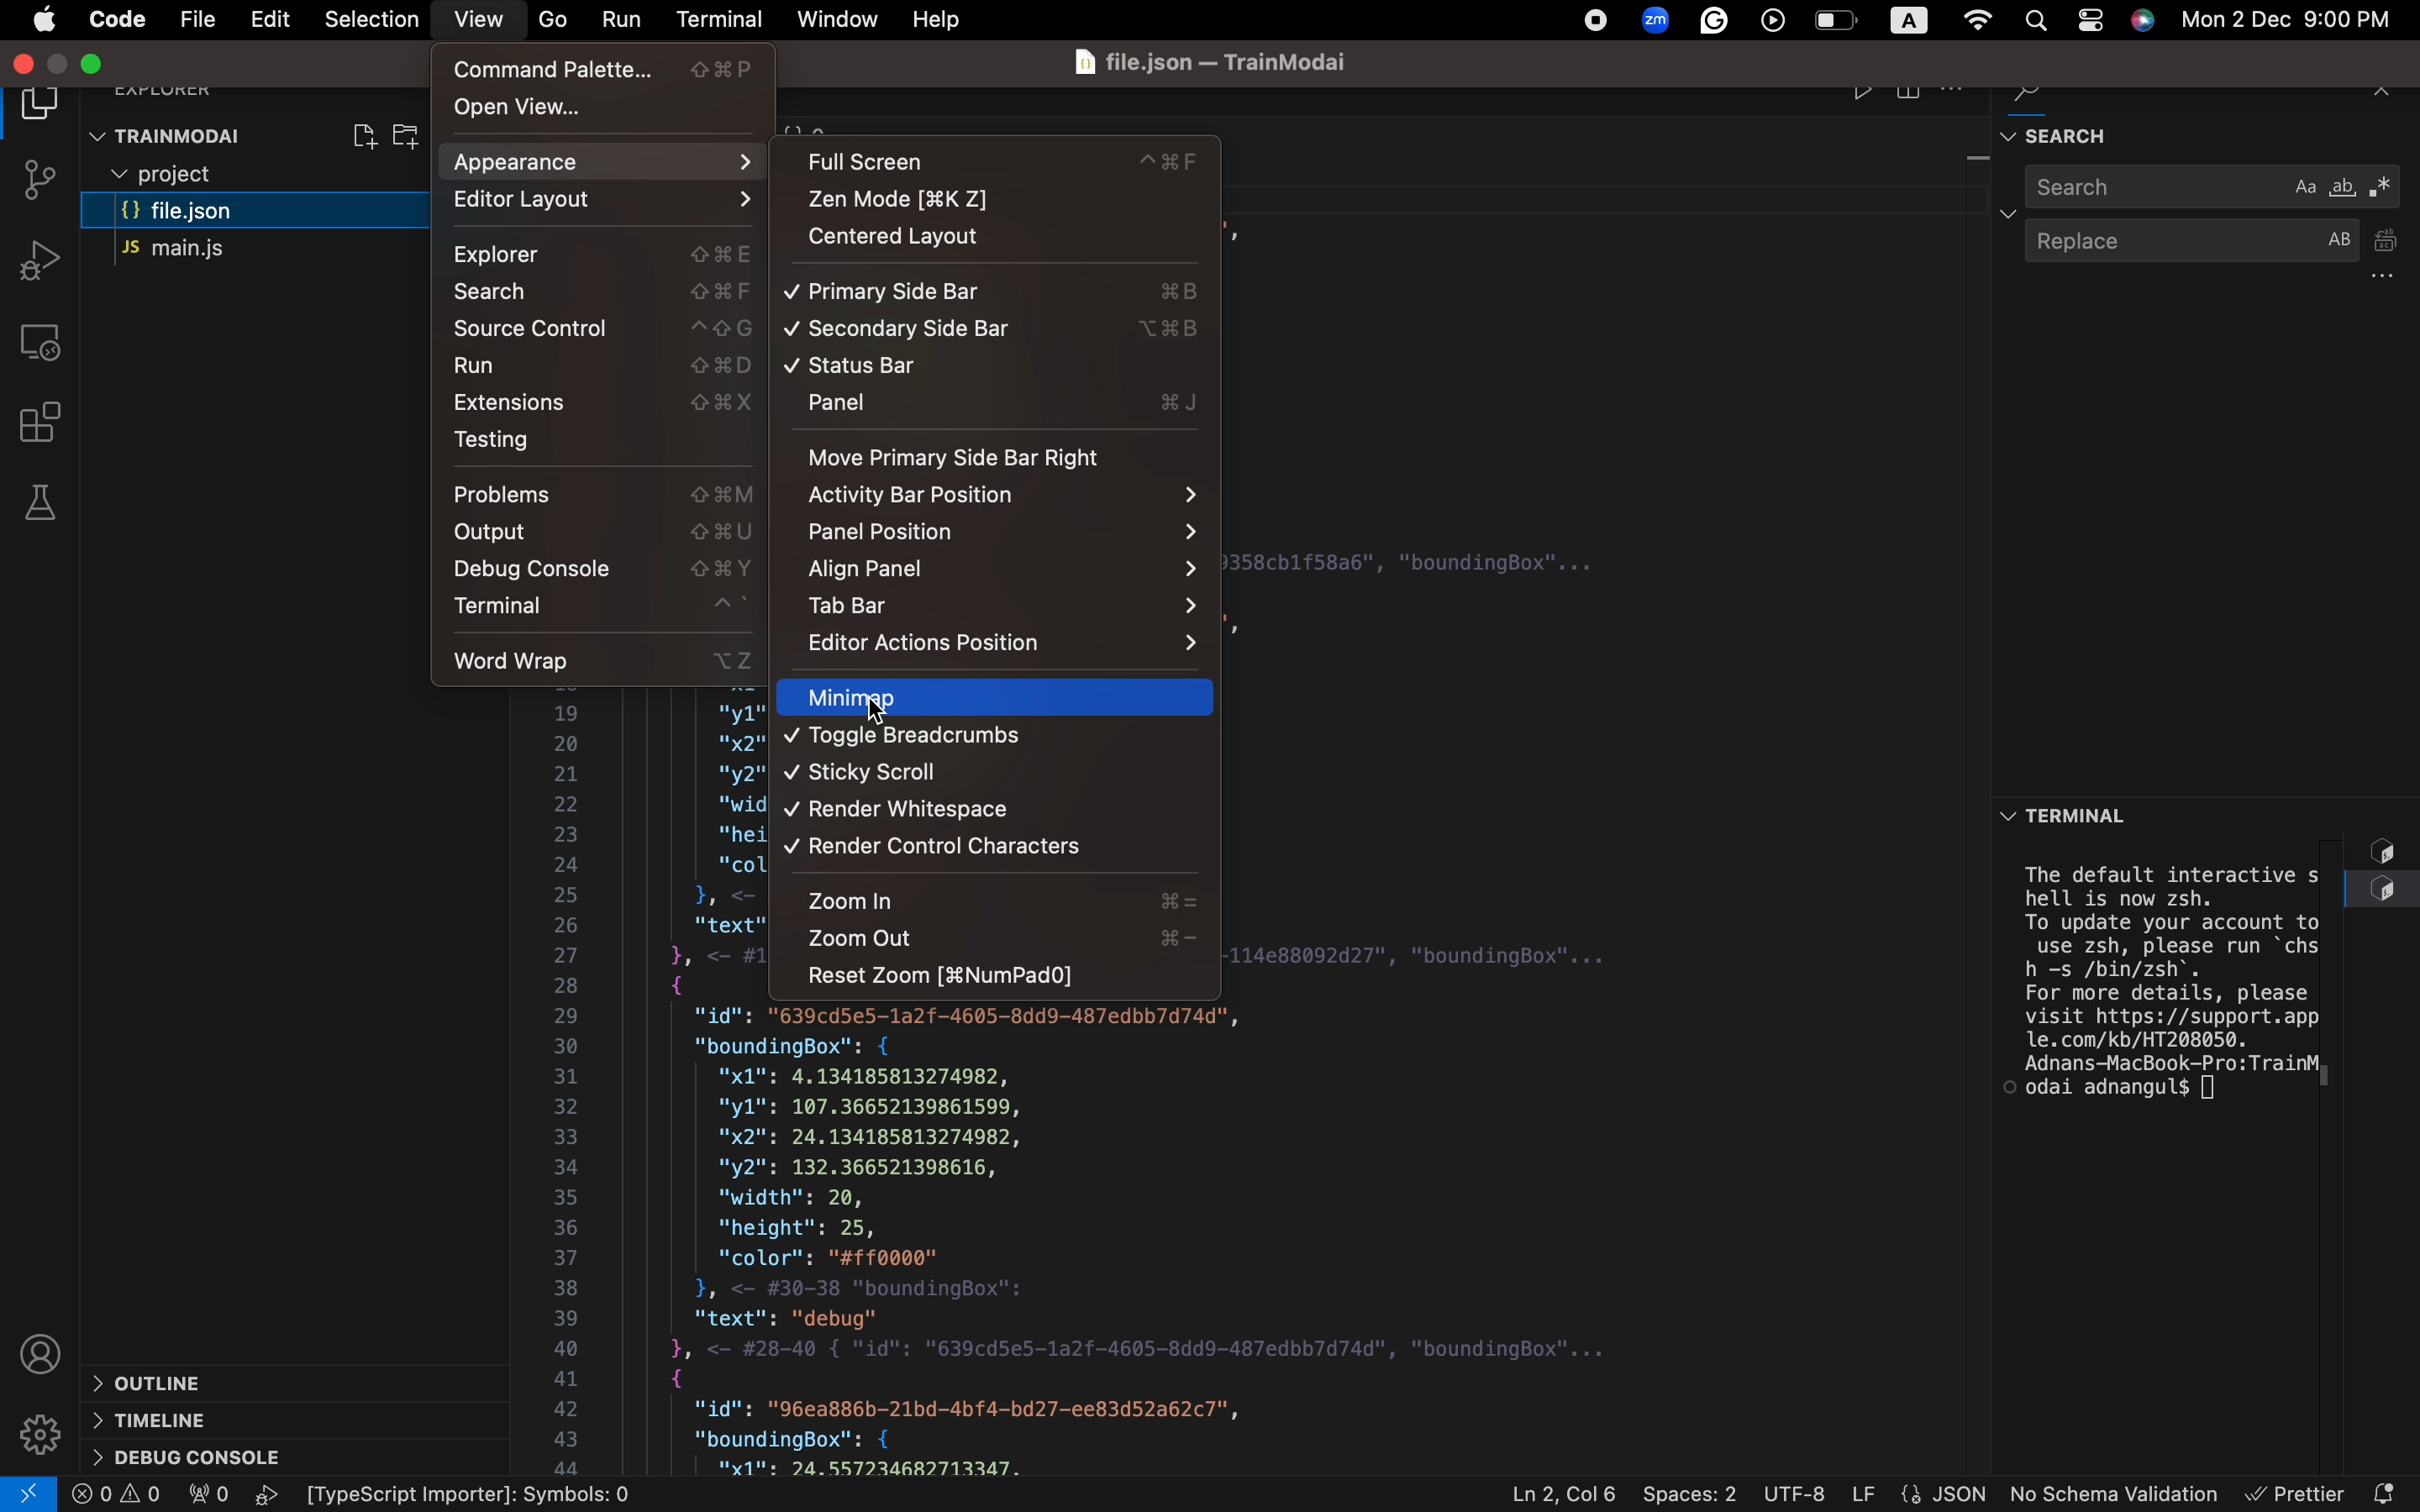 This screenshot has height=1512, width=2420. Describe the element at coordinates (606, 405) in the screenshot. I see `Extension ` at that location.